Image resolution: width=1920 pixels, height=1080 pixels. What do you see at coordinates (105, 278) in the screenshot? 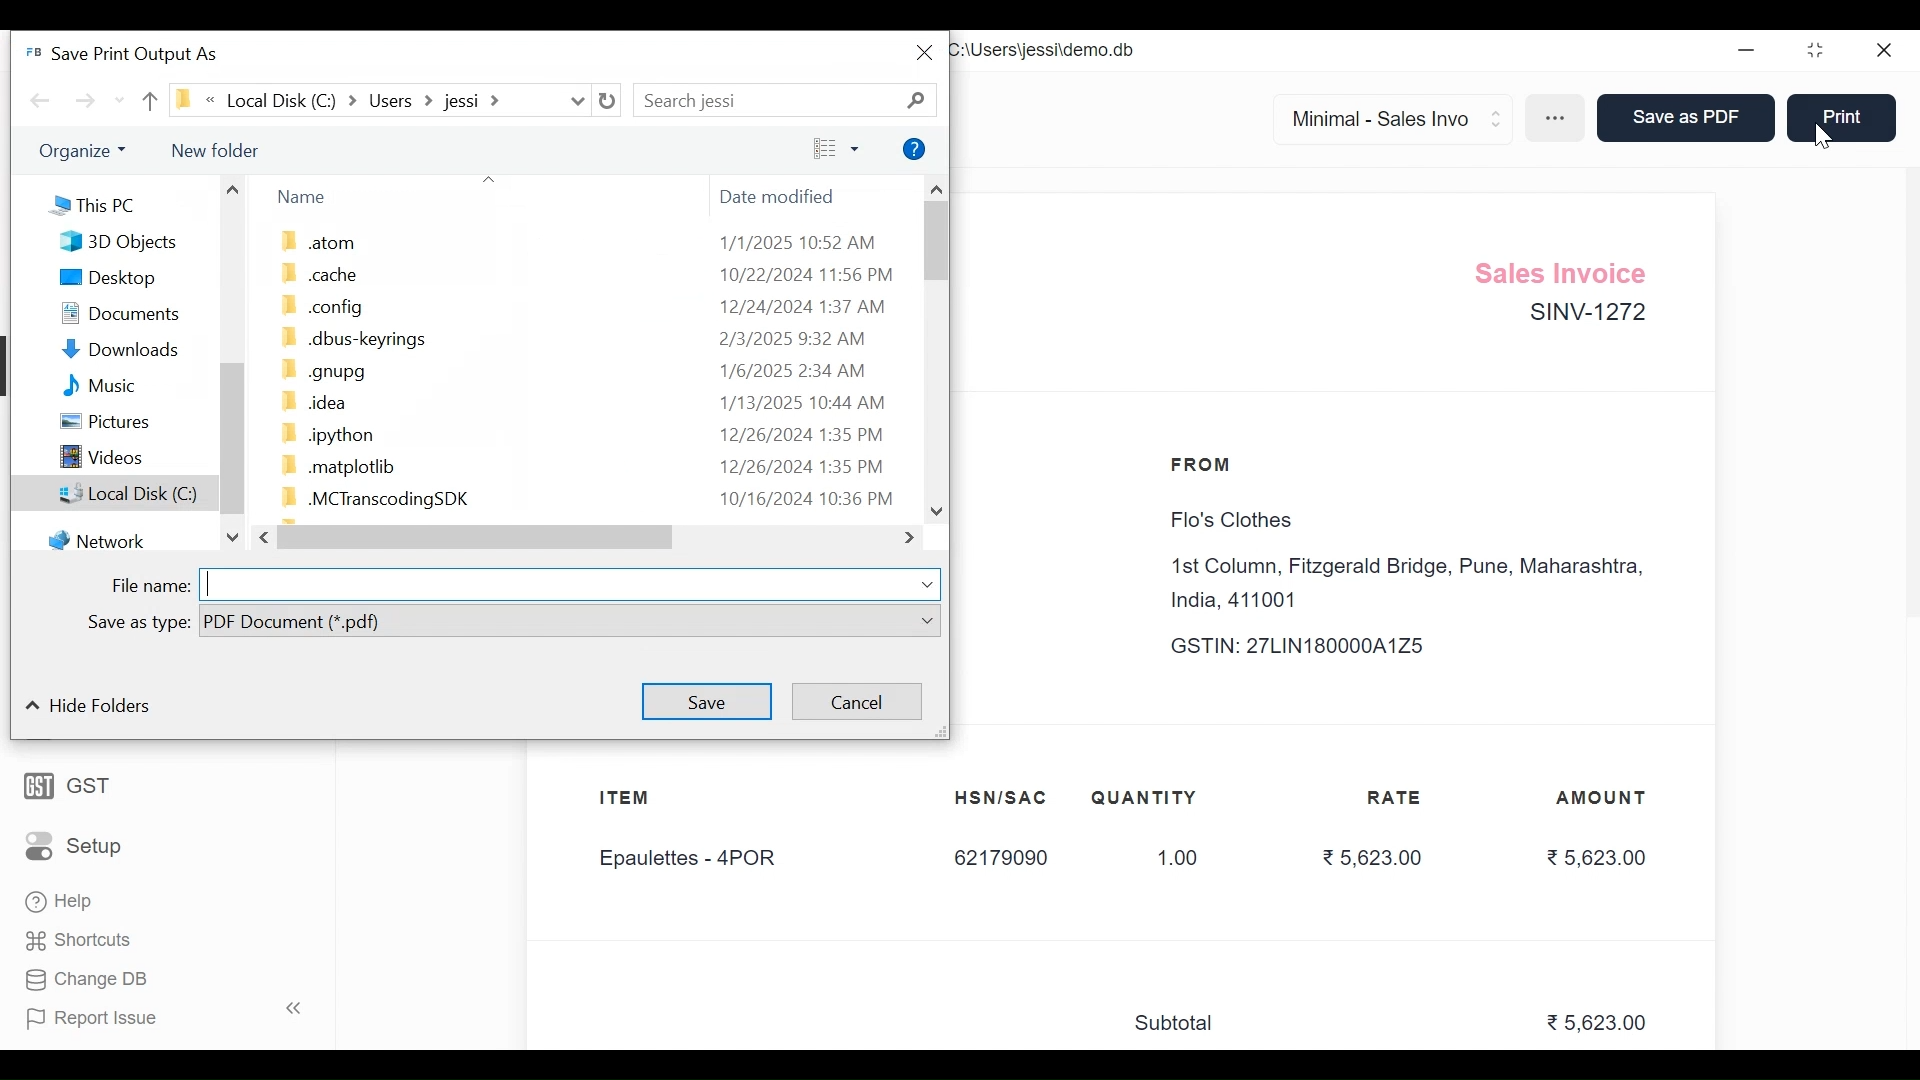
I see `Desktop` at bounding box center [105, 278].